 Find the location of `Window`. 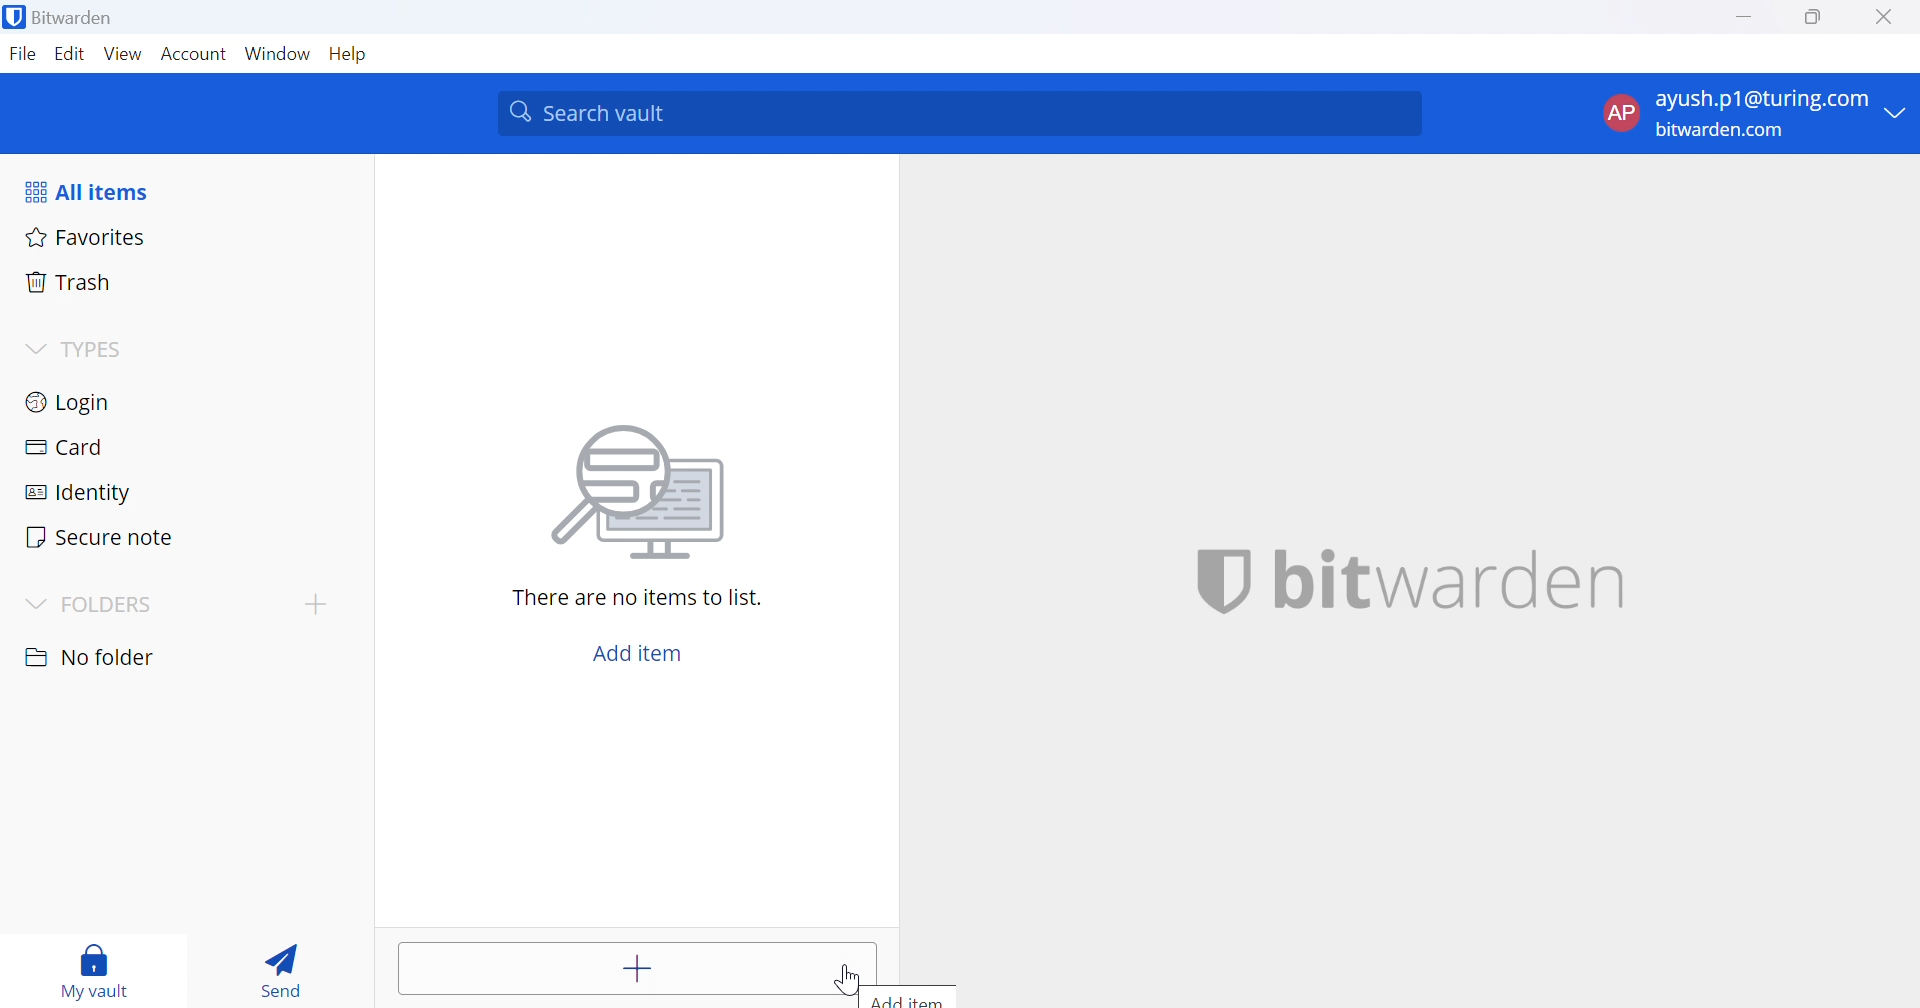

Window is located at coordinates (277, 53).